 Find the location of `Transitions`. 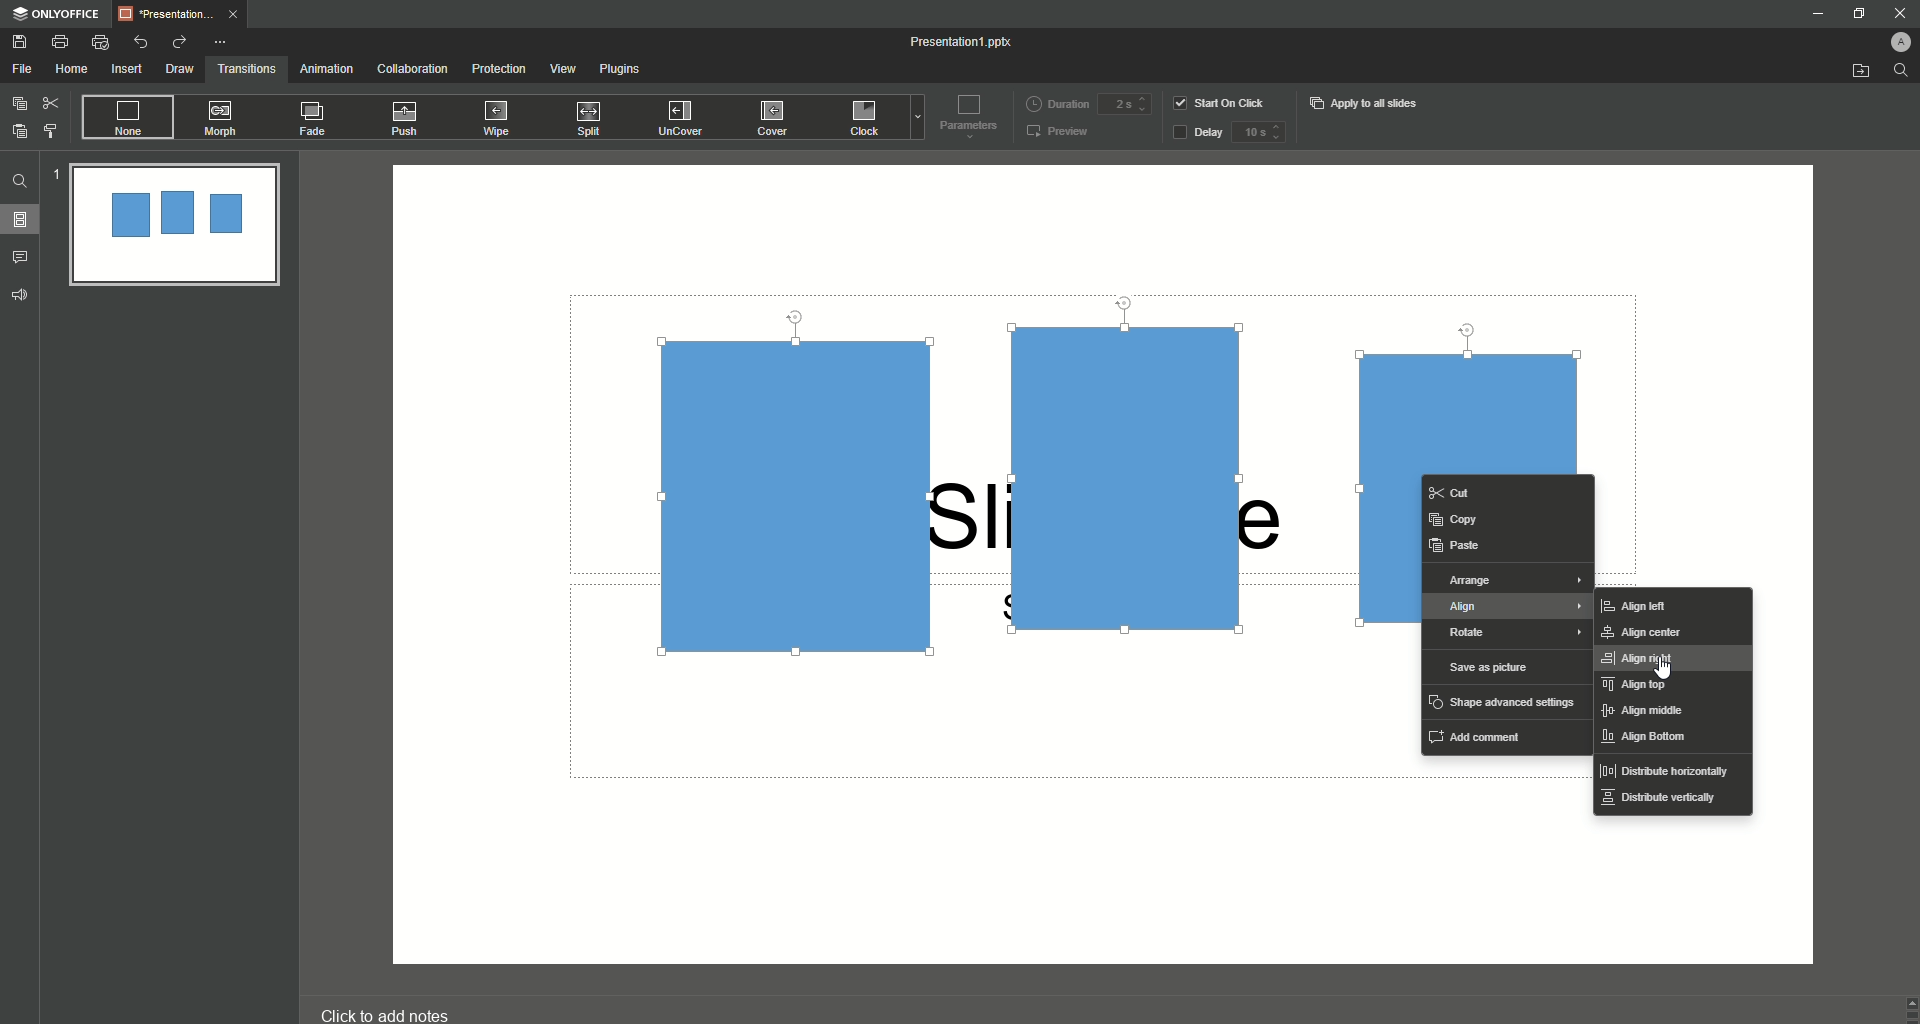

Transitions is located at coordinates (247, 67).